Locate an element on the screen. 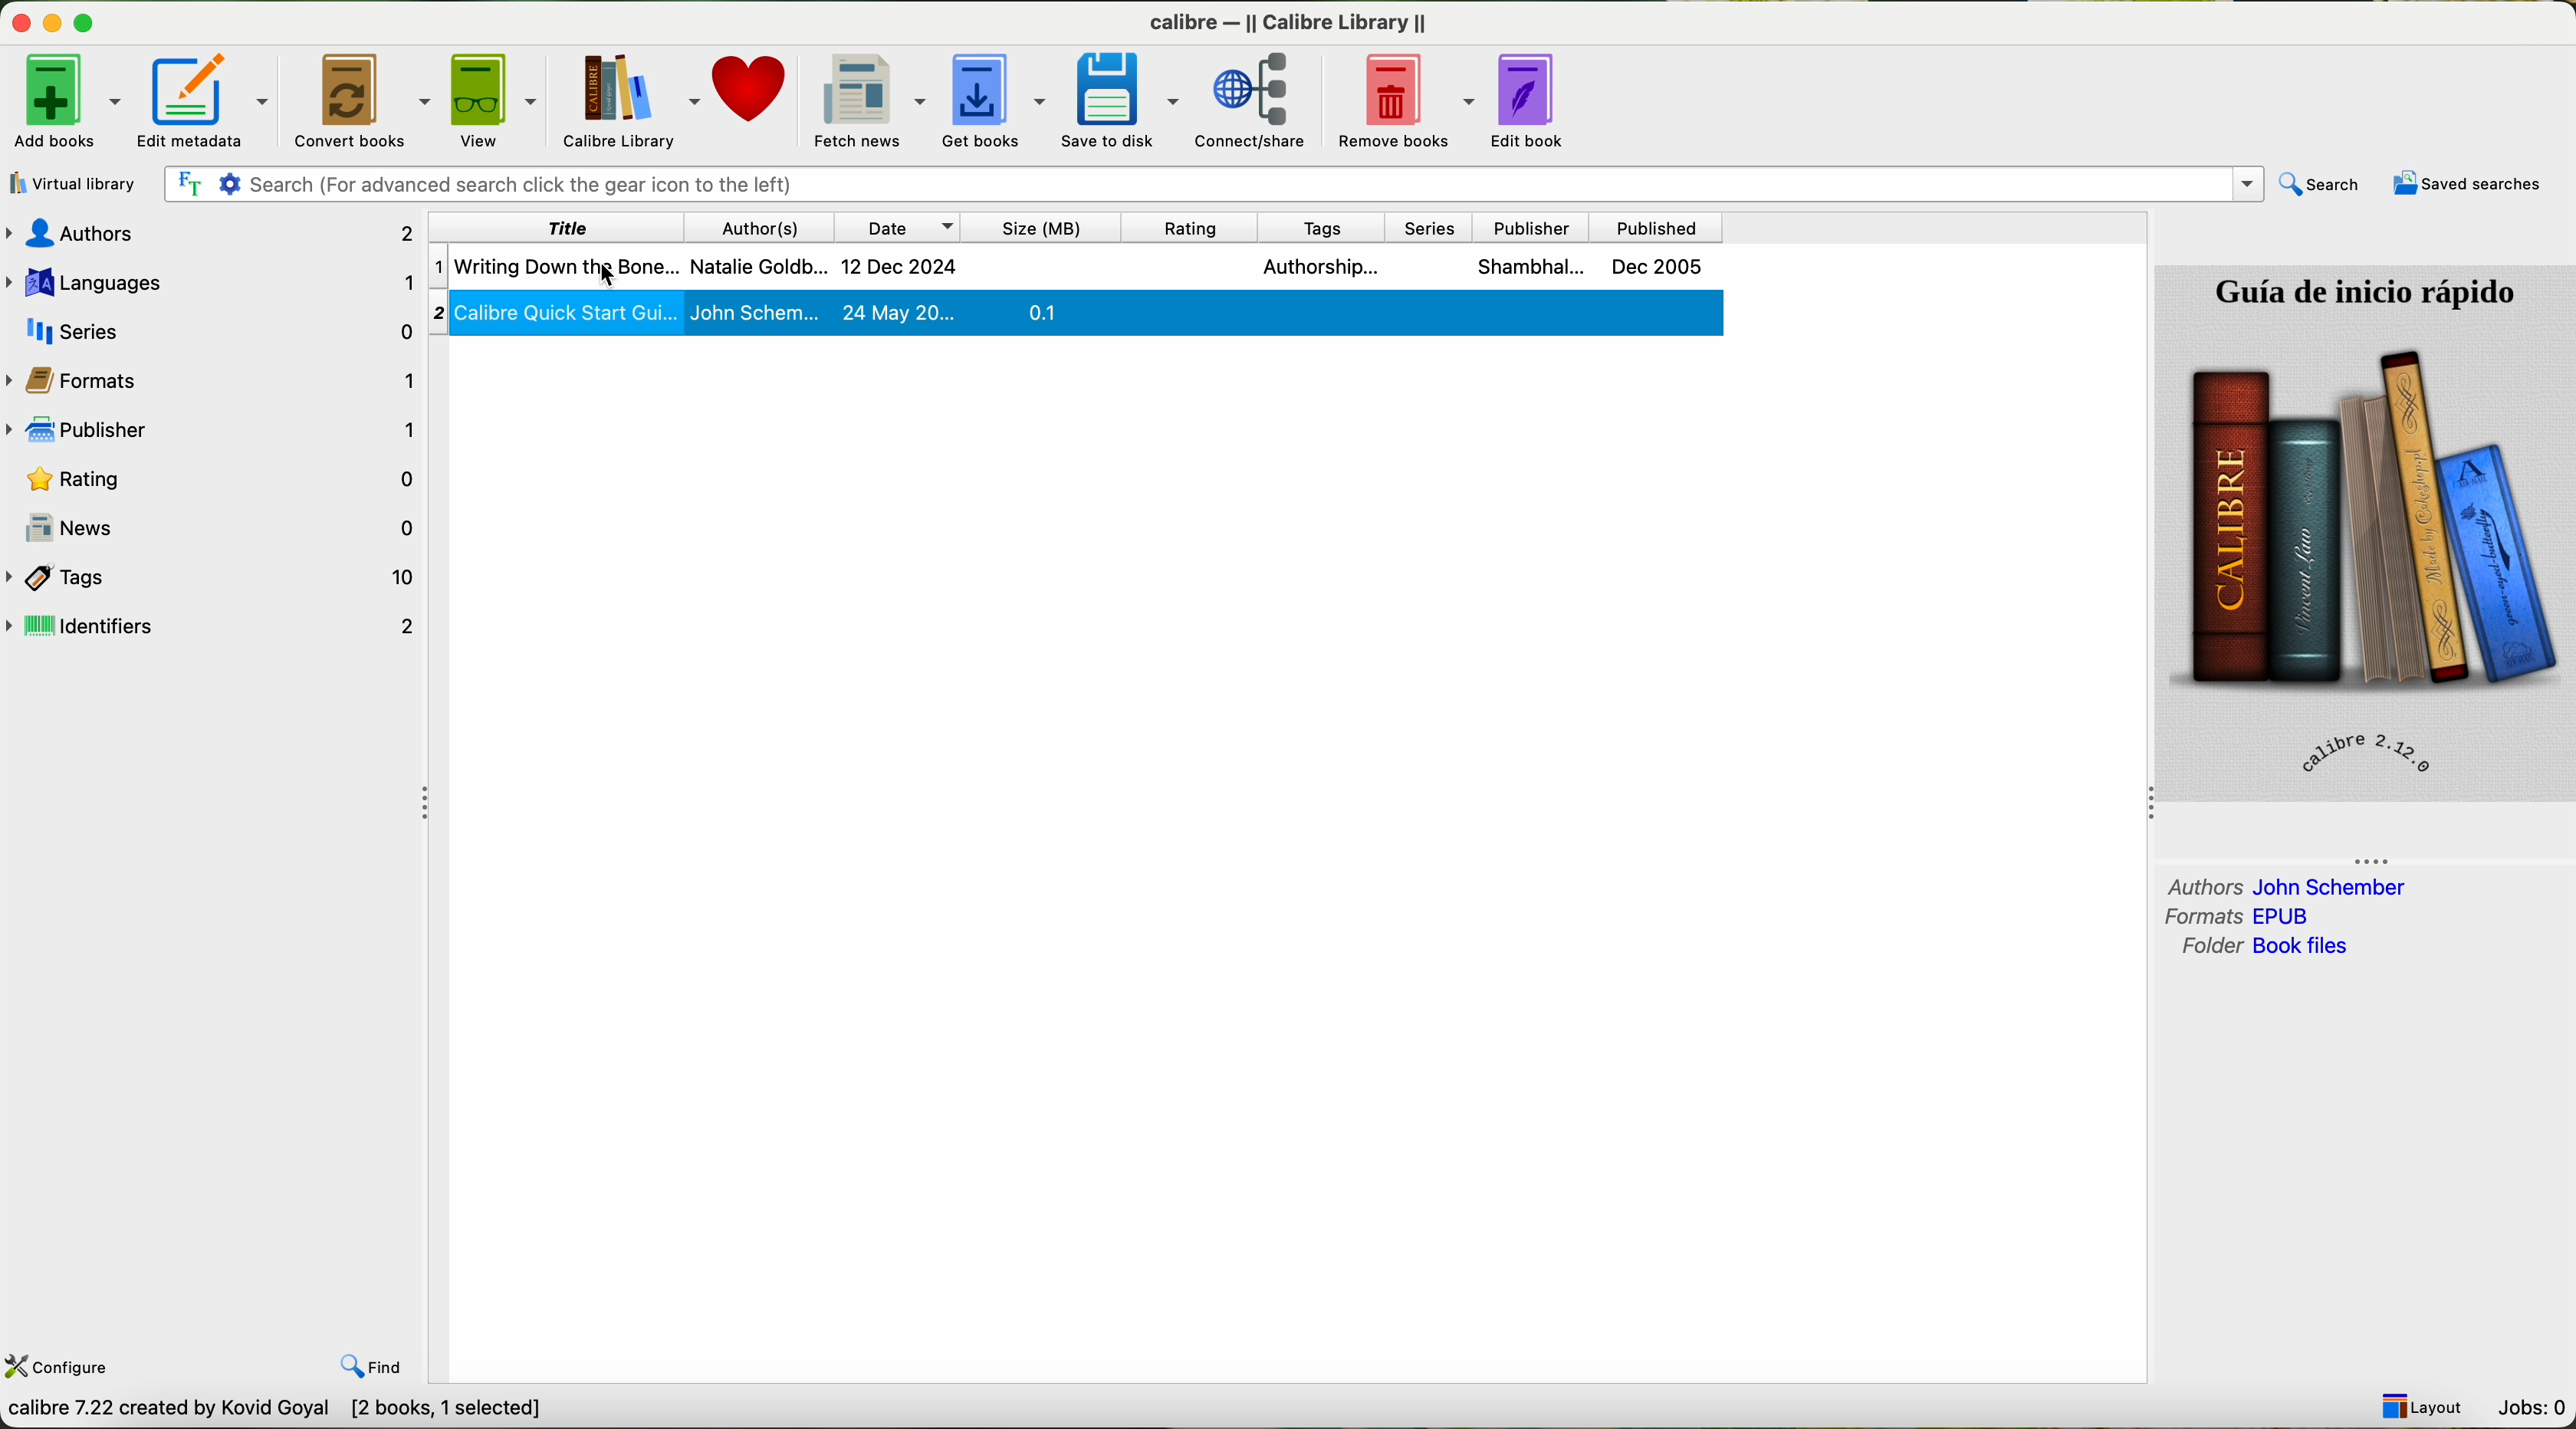 The height and width of the screenshot is (1429, 2576). disable buttons is located at coordinates (52, 20).